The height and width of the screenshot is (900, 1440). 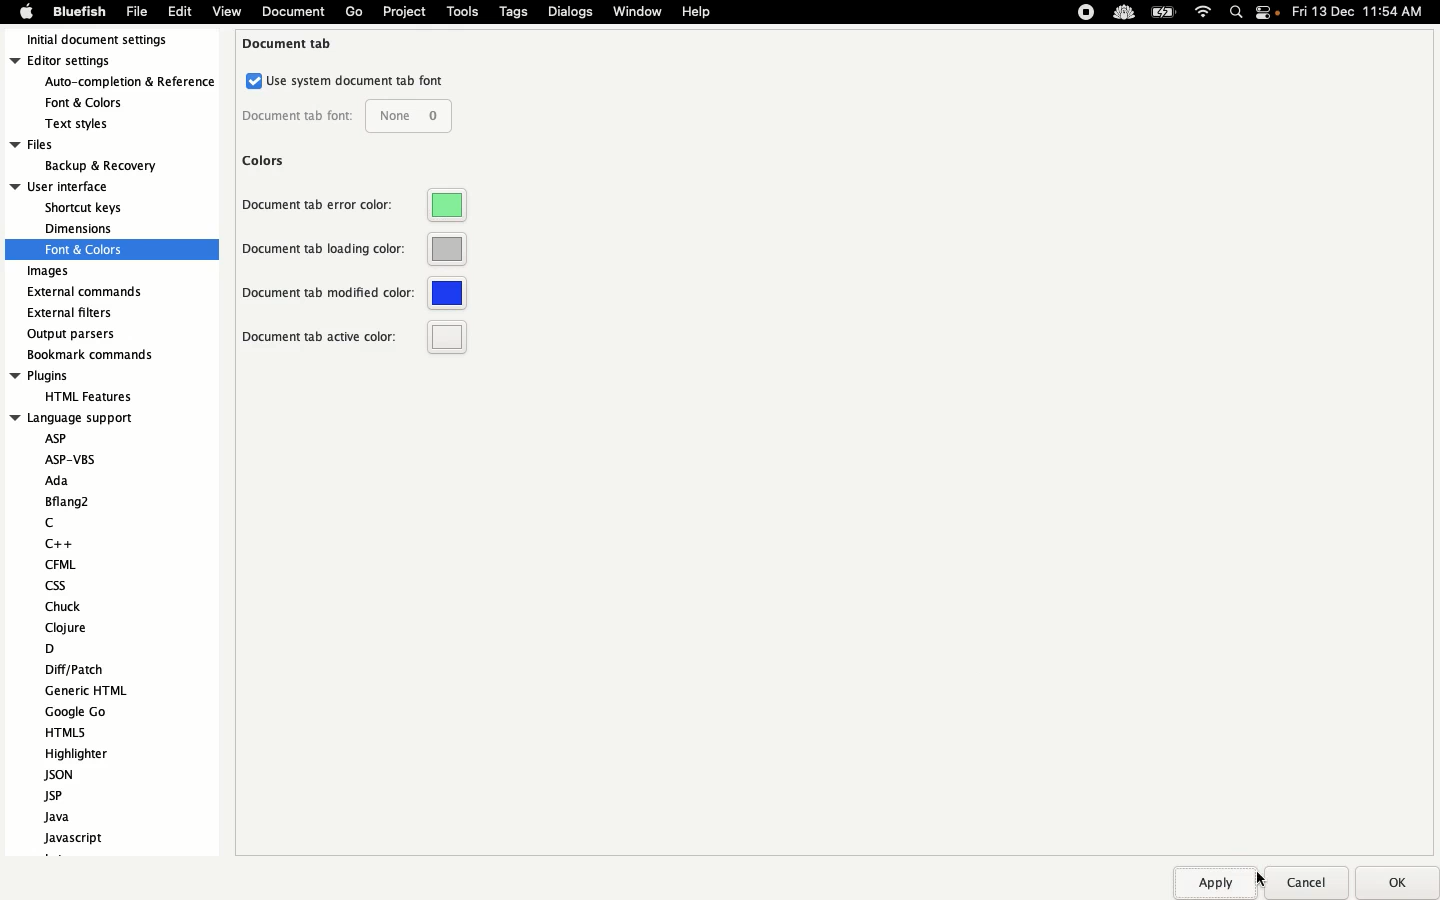 I want to click on Apple logo, so click(x=26, y=11).